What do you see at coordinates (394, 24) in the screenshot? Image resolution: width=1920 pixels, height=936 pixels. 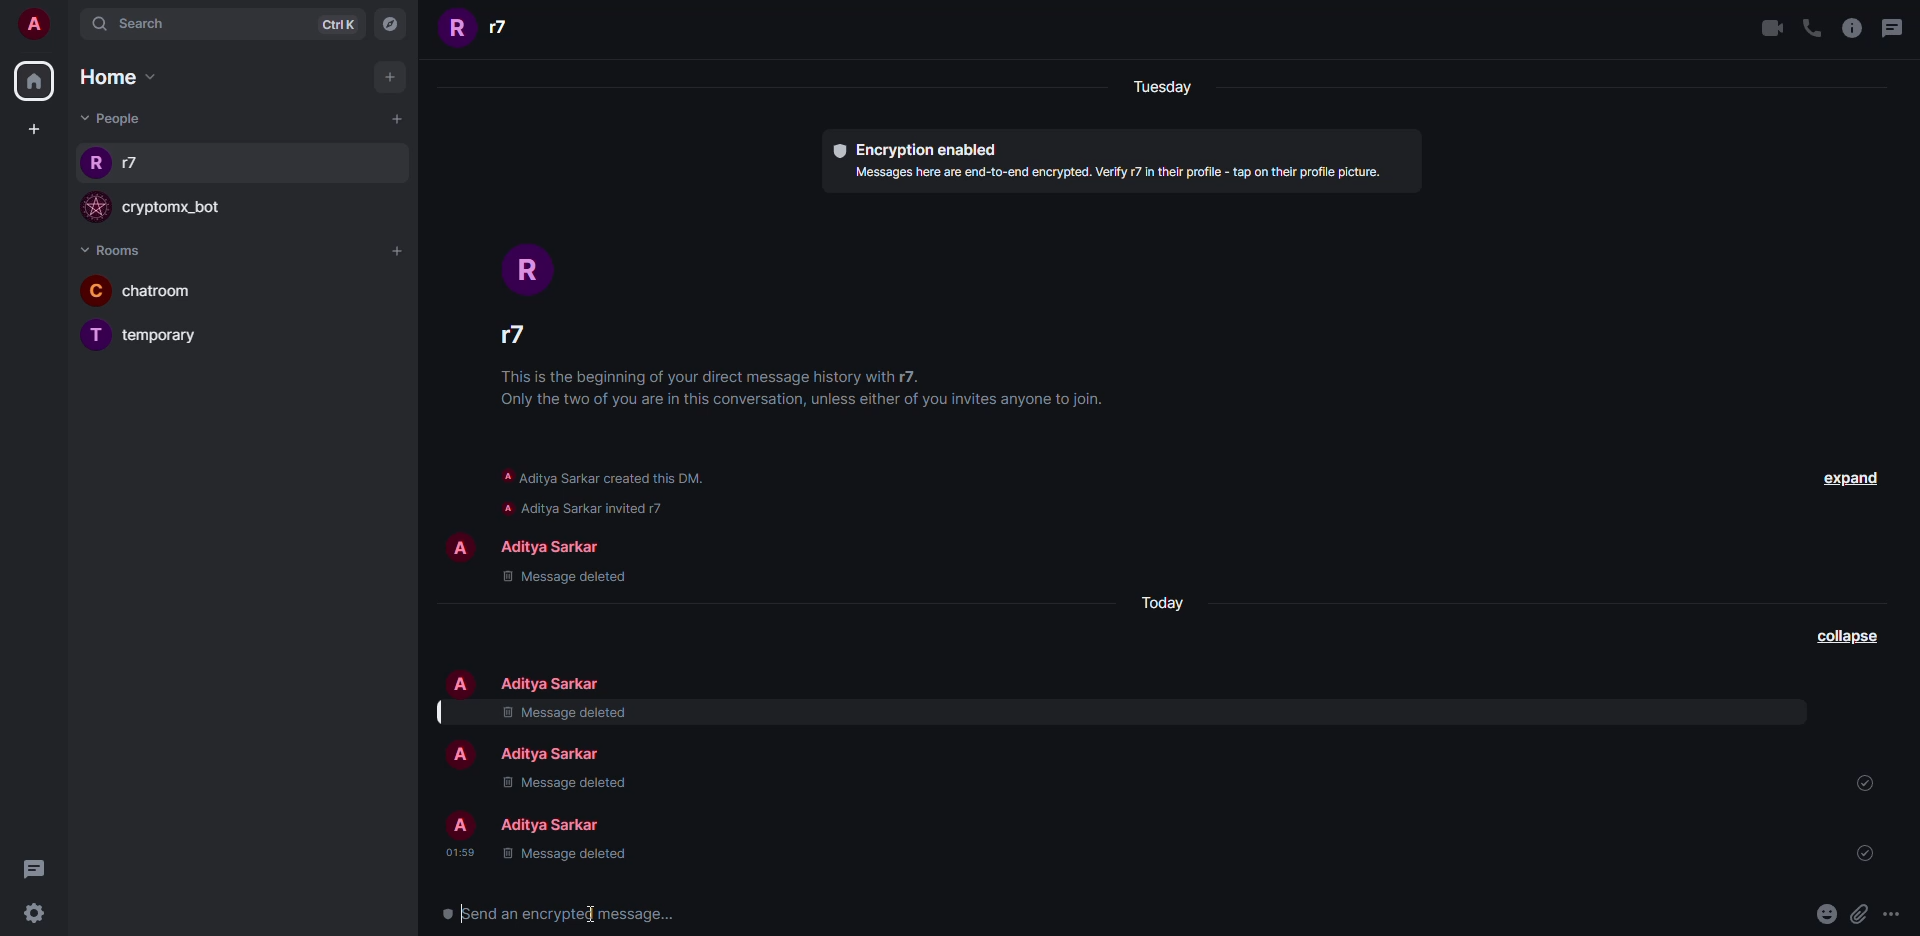 I see `navigator` at bounding box center [394, 24].